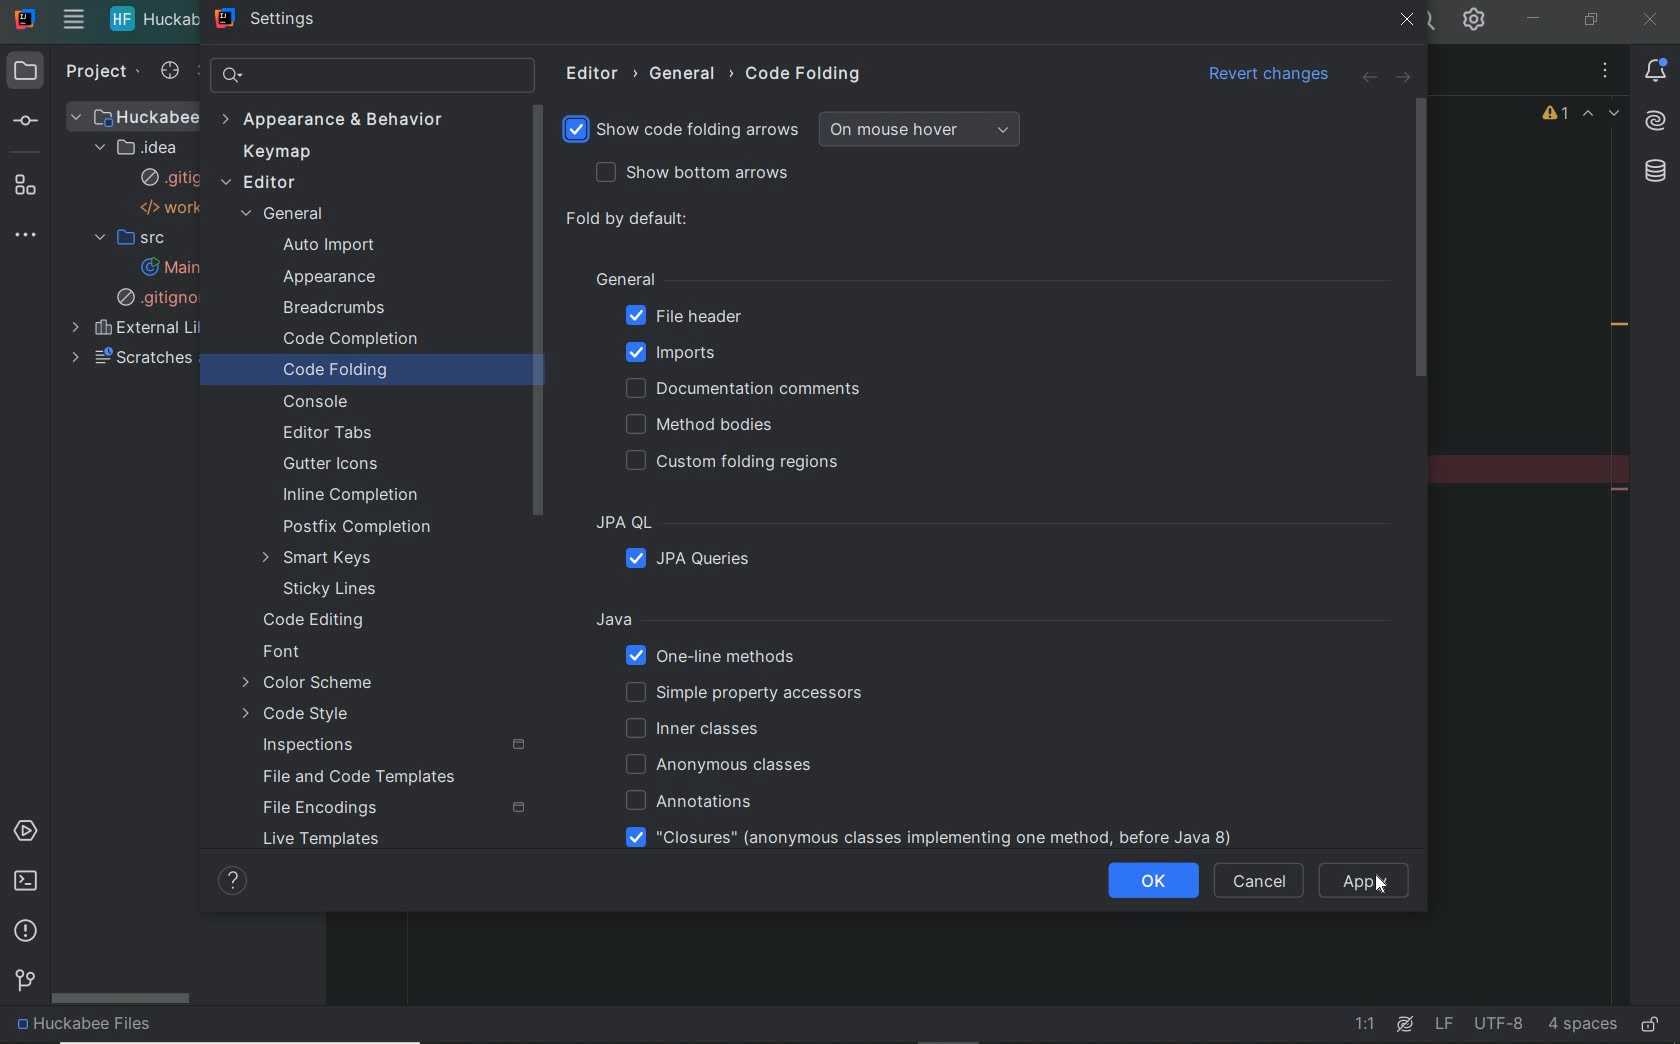 This screenshot has width=1680, height=1044. Describe the element at coordinates (334, 435) in the screenshot. I see `edit tabs` at that location.